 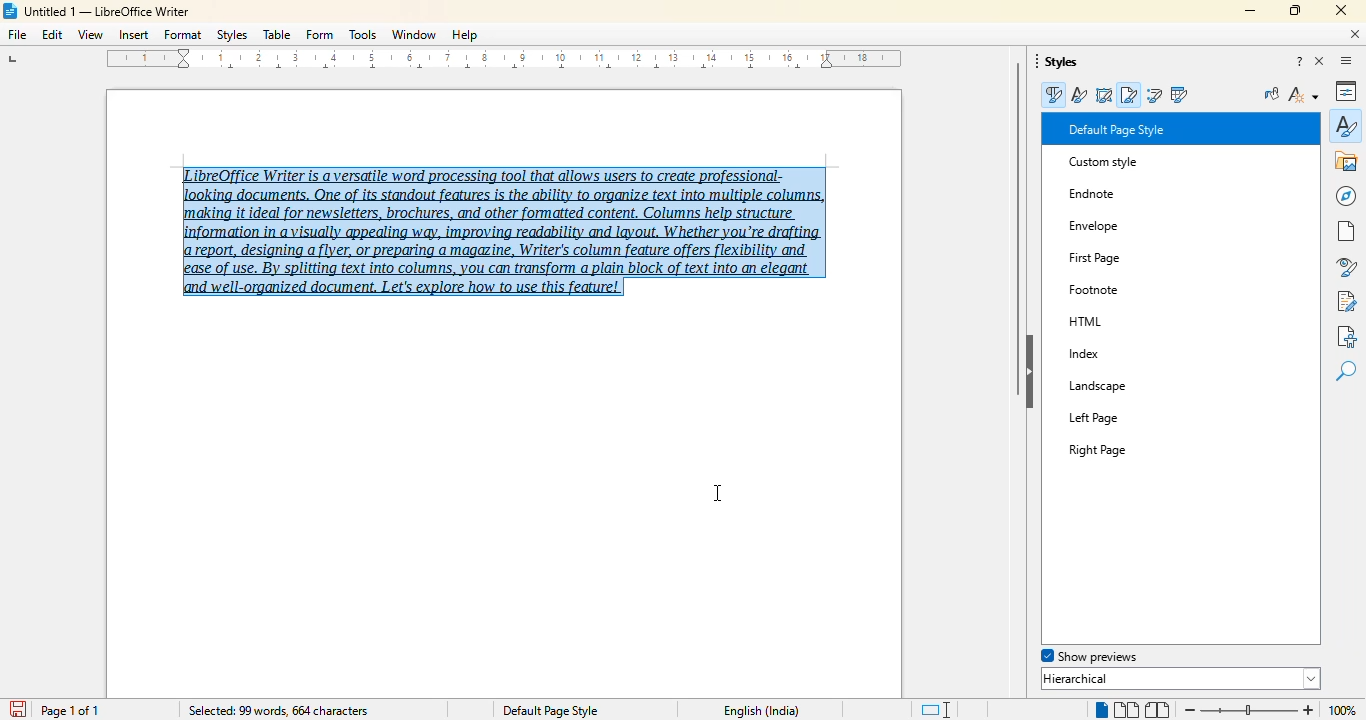 I want to click on navigation, so click(x=1344, y=196).